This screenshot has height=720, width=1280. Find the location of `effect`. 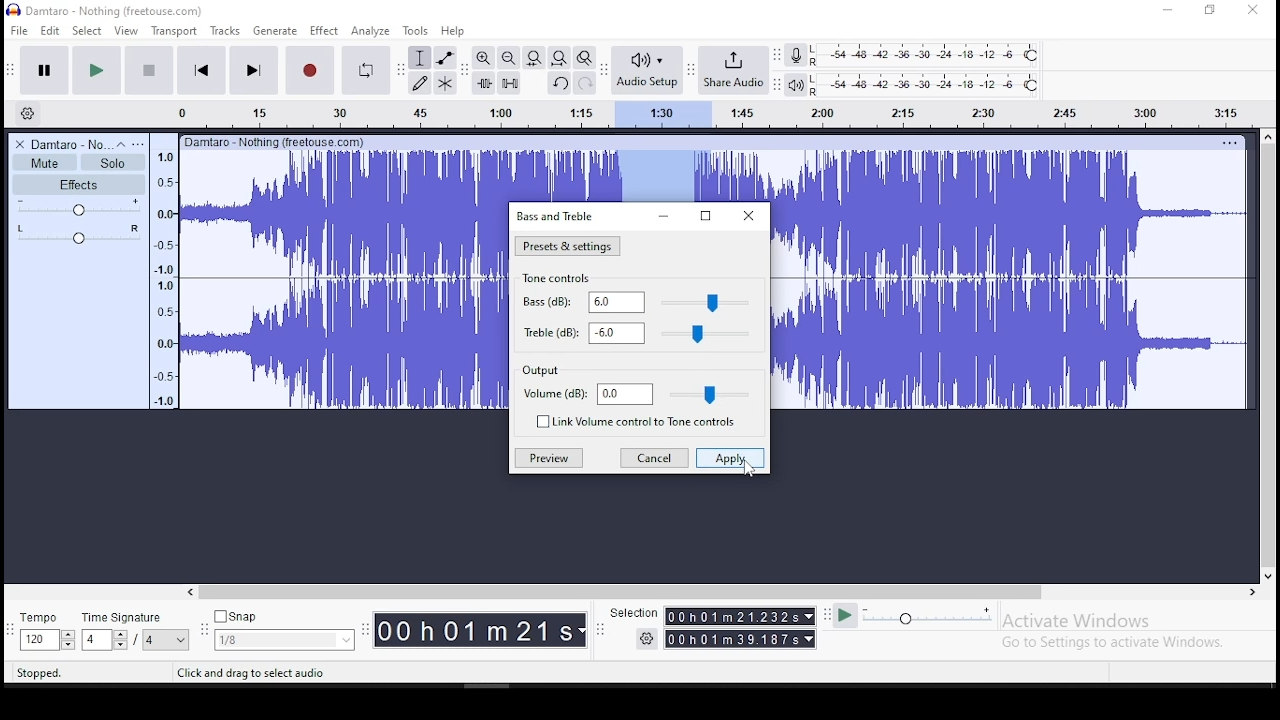

effect is located at coordinates (323, 32).